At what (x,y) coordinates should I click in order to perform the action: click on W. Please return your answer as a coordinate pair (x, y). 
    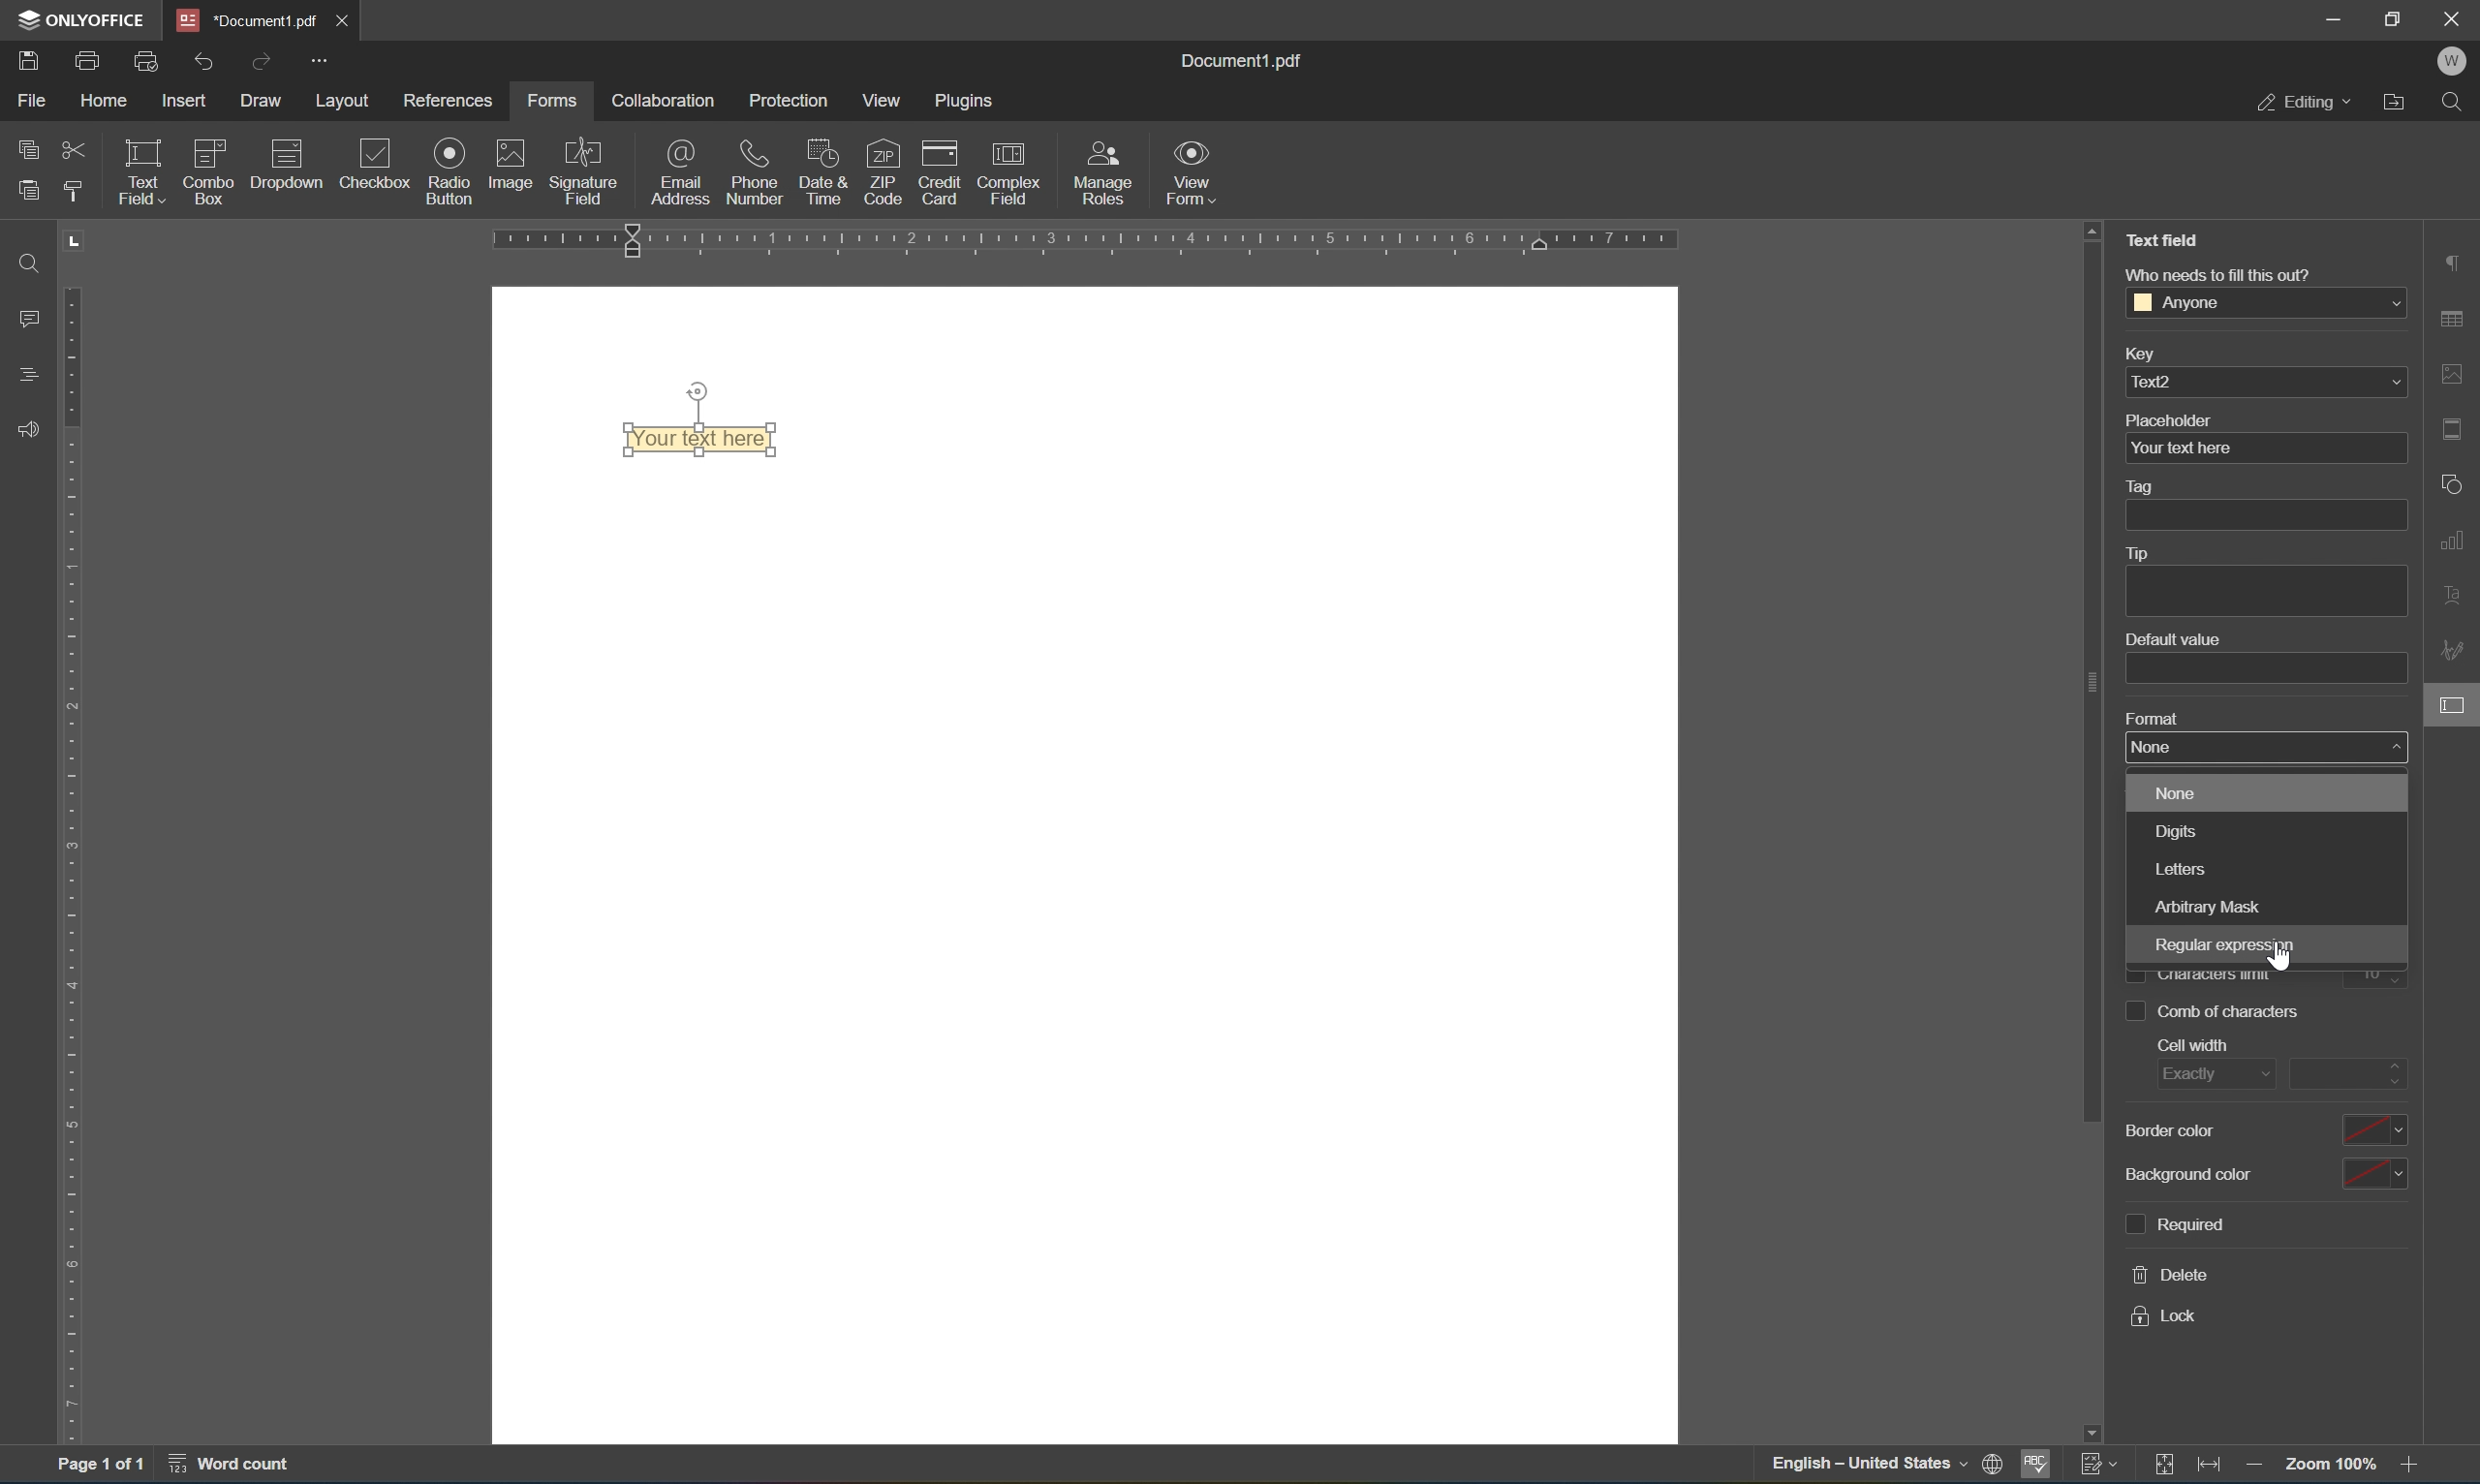
    Looking at the image, I should click on (2455, 60).